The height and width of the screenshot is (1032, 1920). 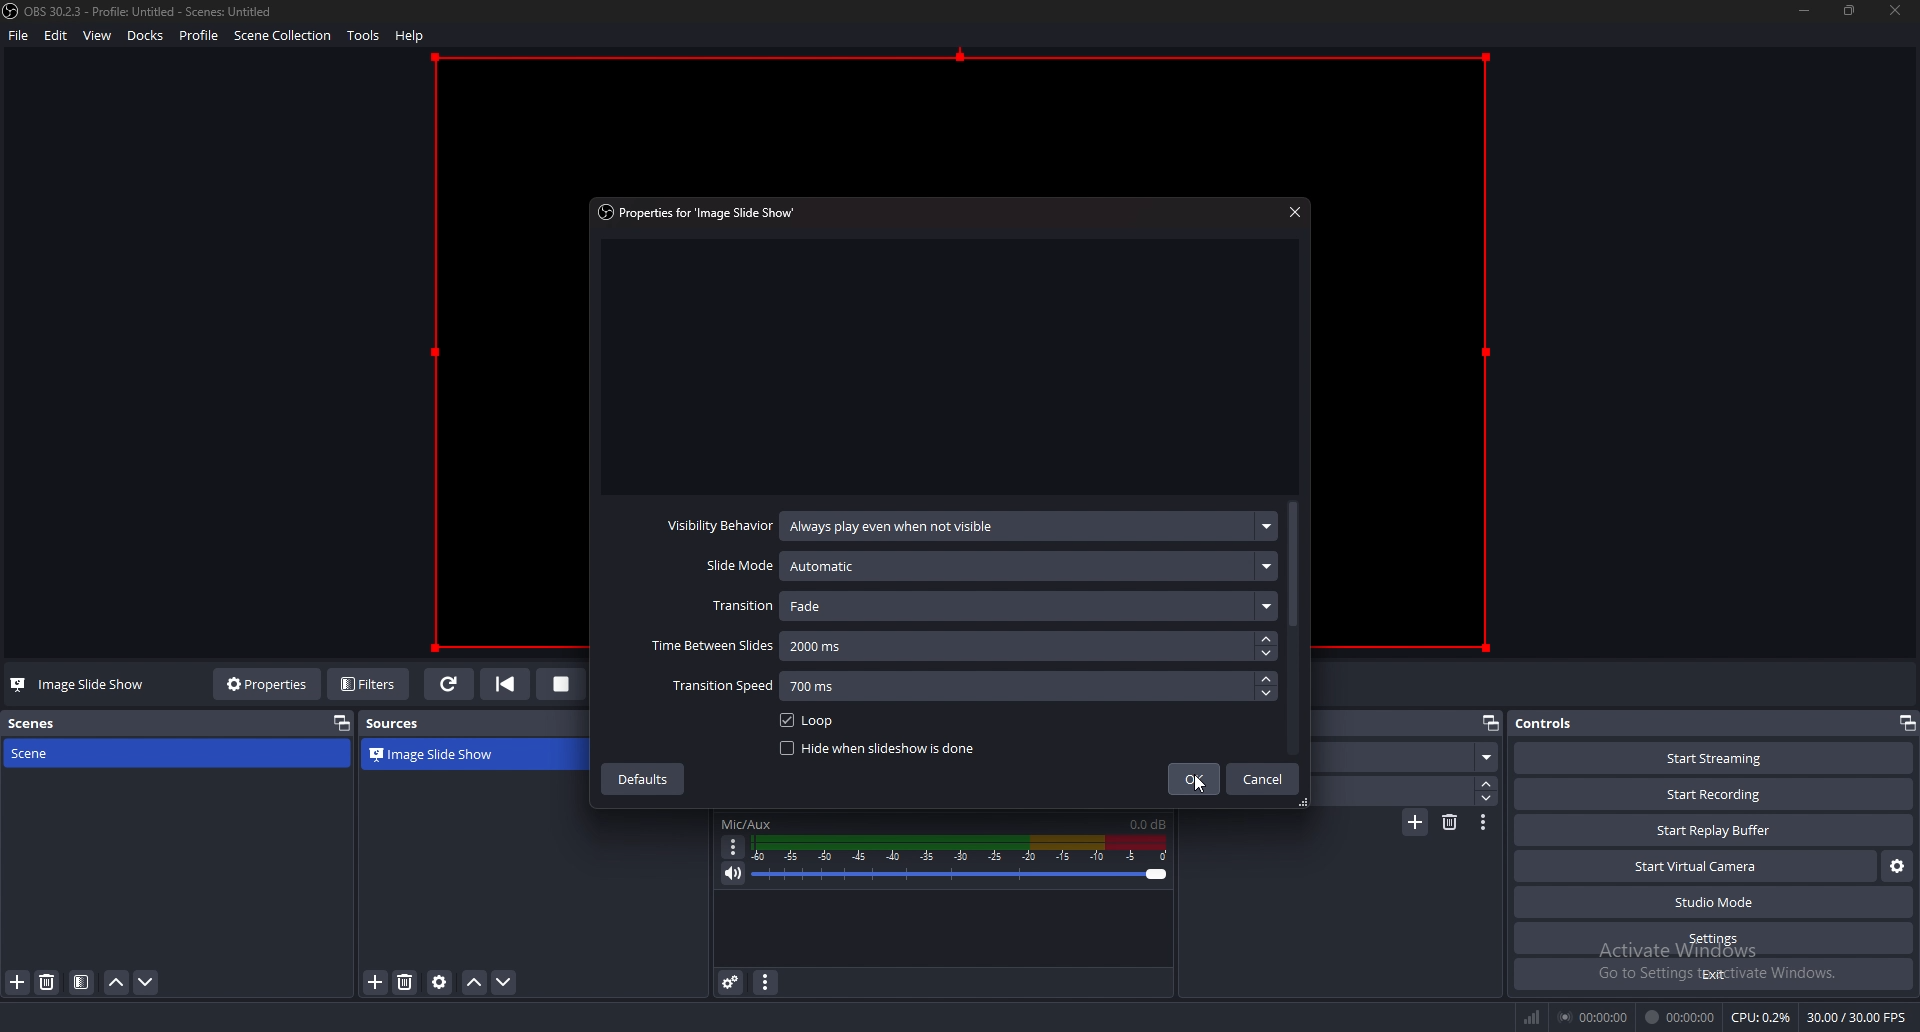 I want to click on stop, so click(x=561, y=686).